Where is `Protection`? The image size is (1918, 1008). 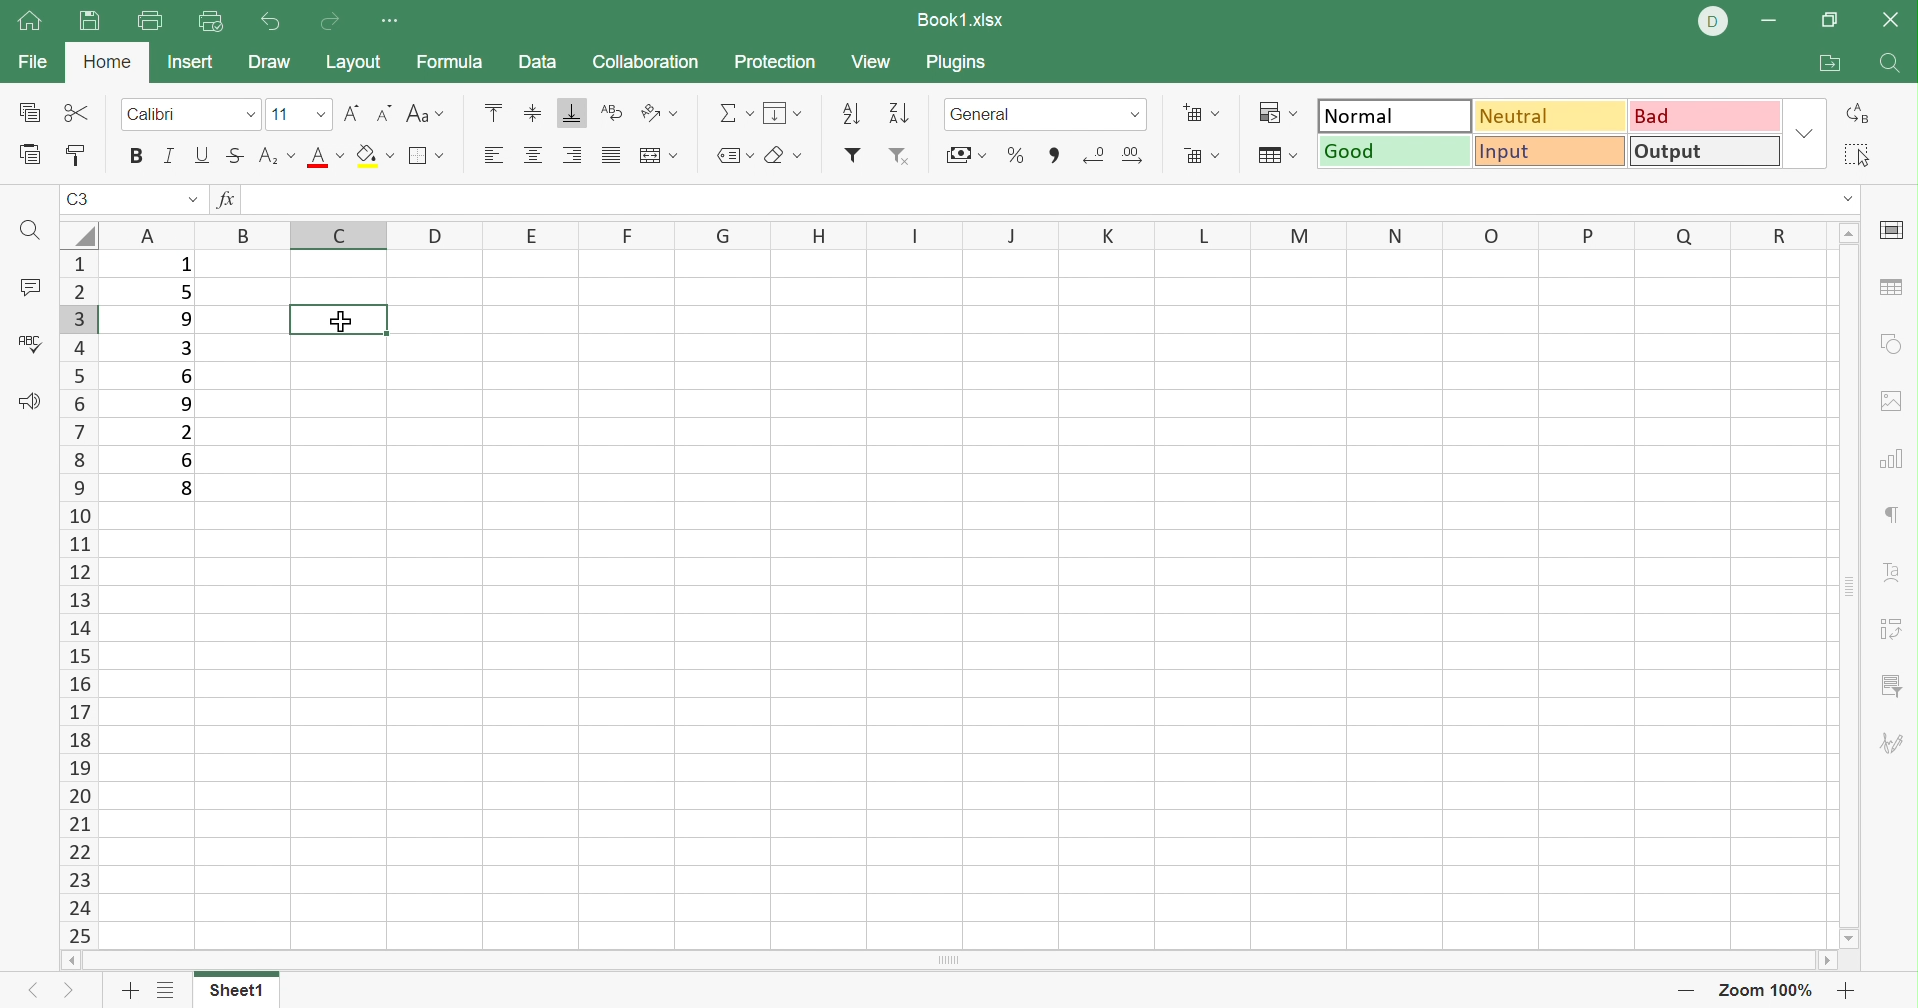 Protection is located at coordinates (775, 63).